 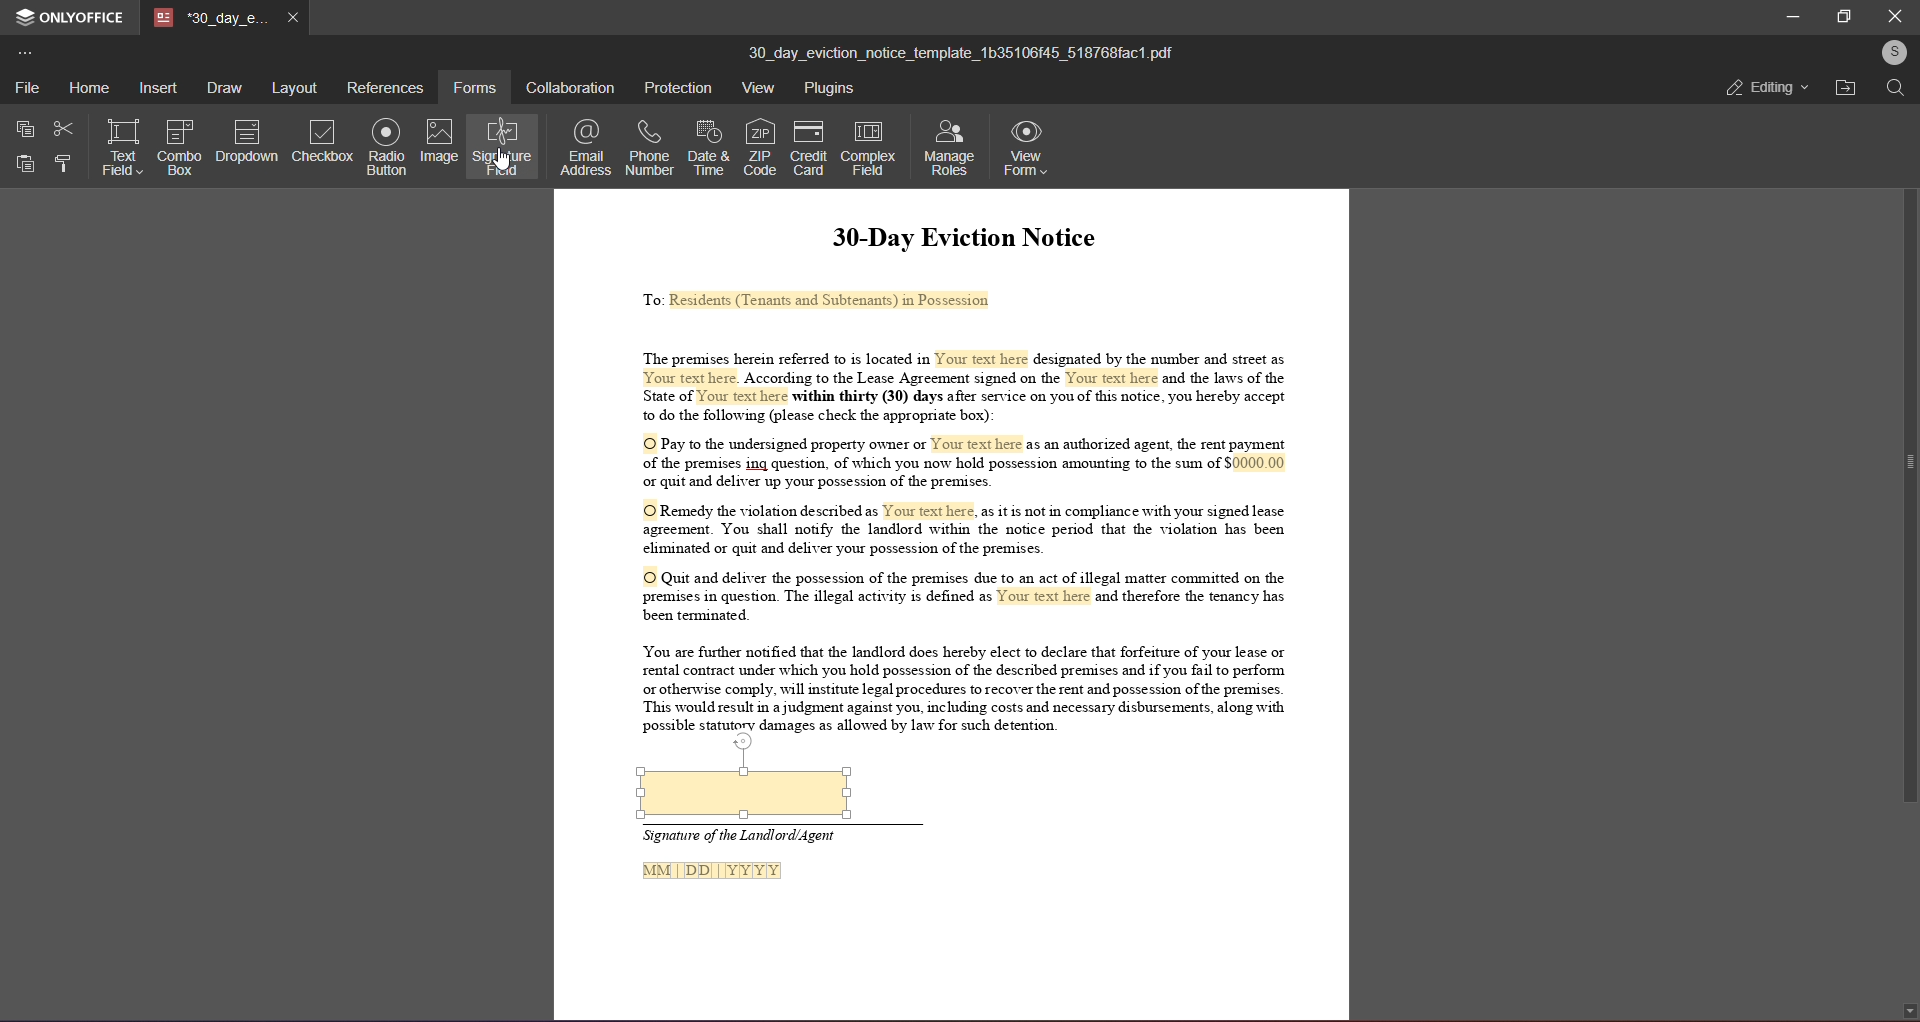 What do you see at coordinates (677, 88) in the screenshot?
I see `protection` at bounding box center [677, 88].